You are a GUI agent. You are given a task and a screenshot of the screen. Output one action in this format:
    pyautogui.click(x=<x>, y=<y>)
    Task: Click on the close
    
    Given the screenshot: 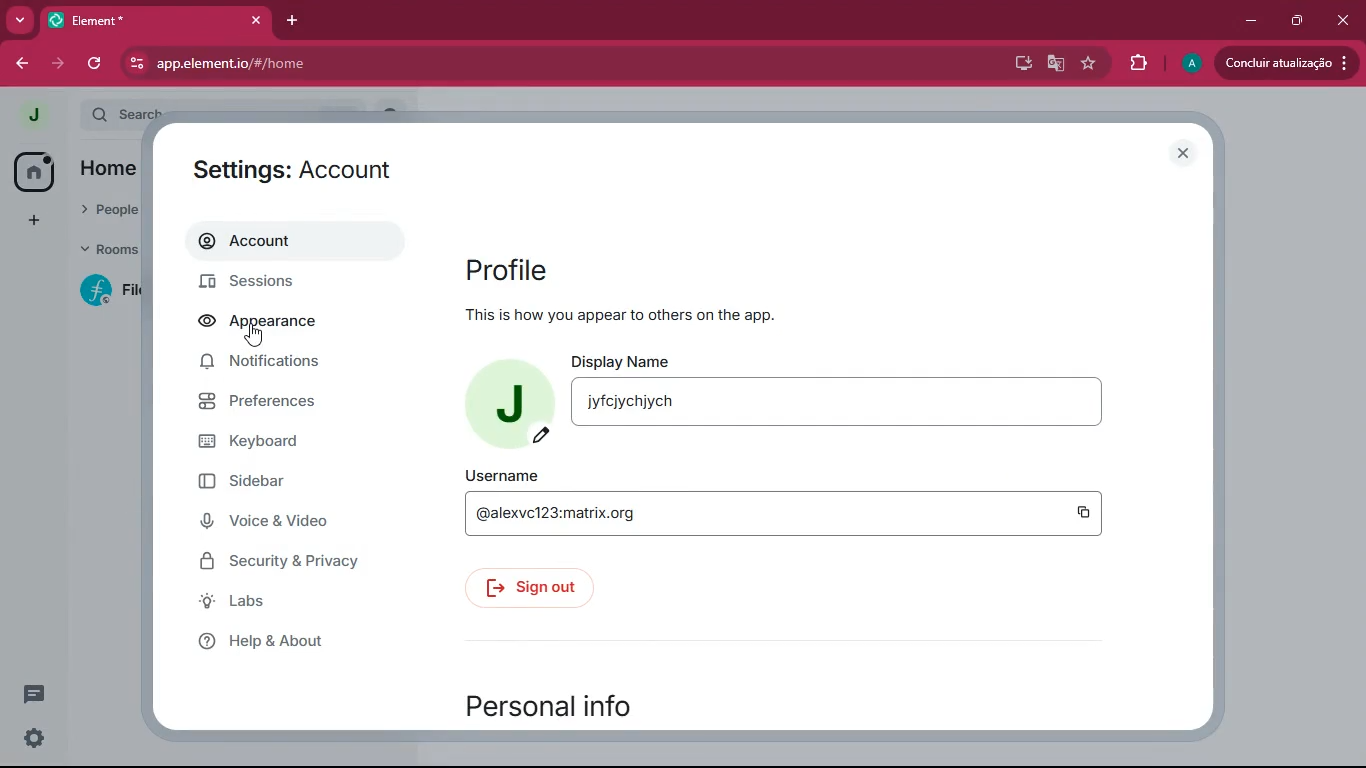 What is the action you would take?
    pyautogui.click(x=1186, y=154)
    